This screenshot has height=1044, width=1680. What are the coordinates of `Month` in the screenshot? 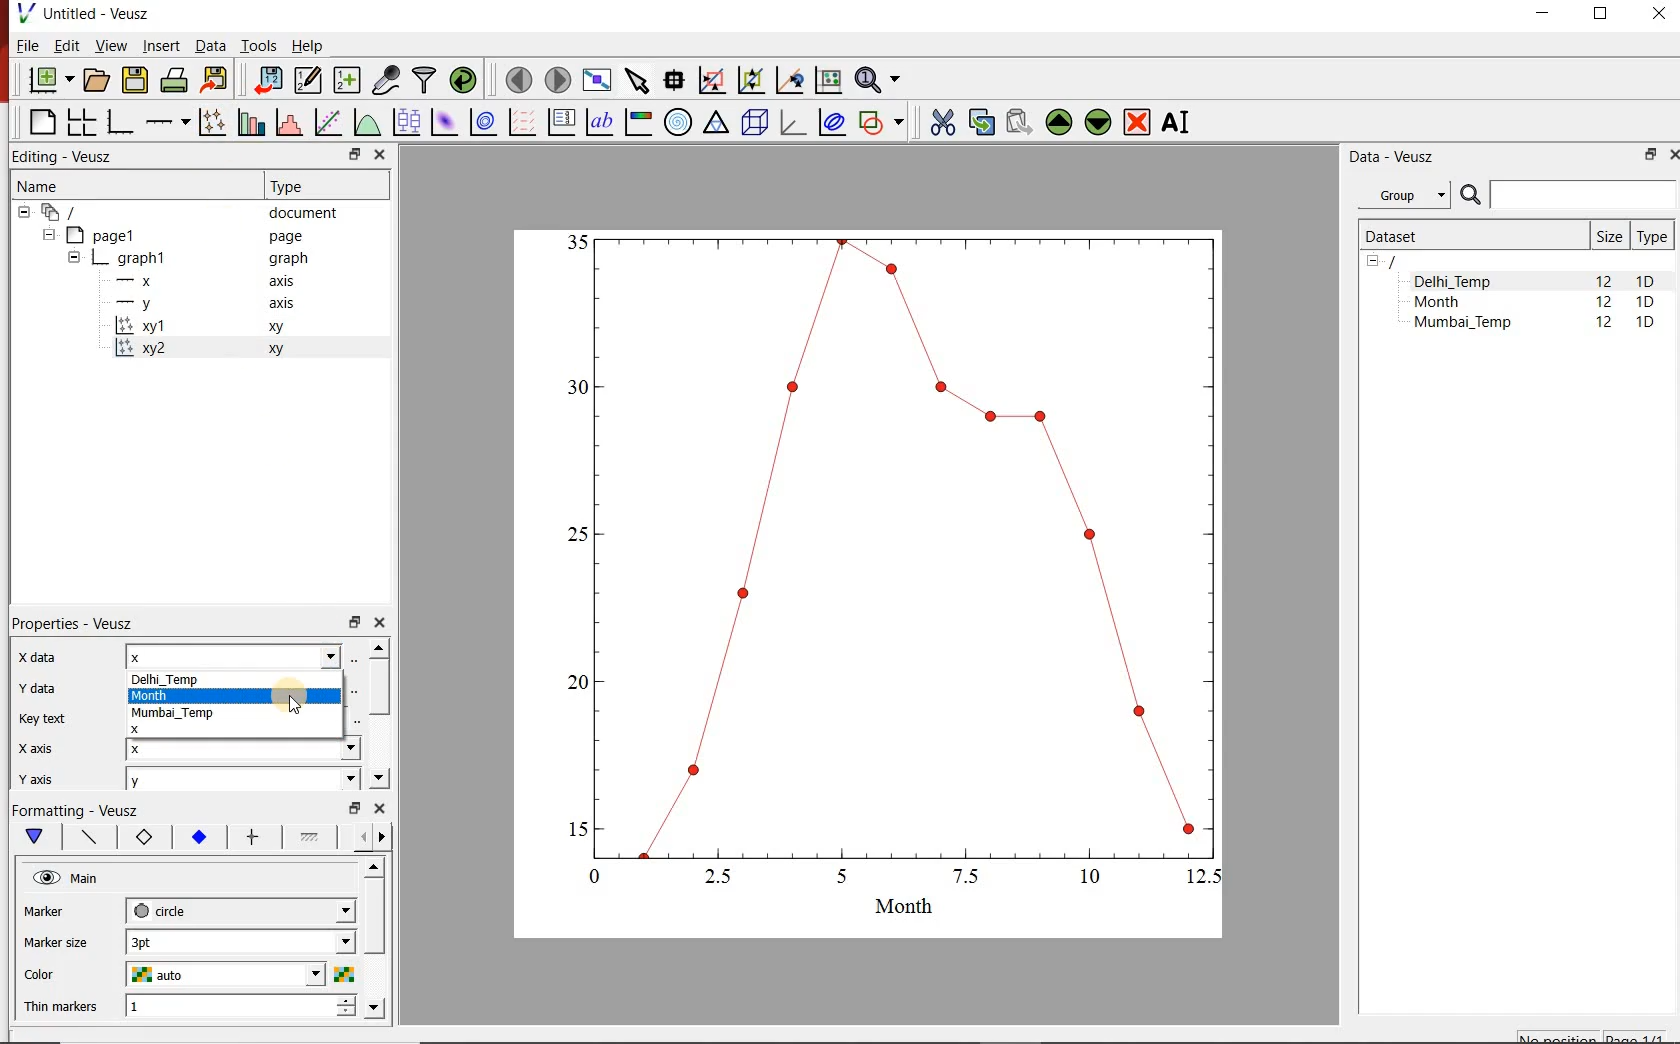 It's located at (1451, 302).